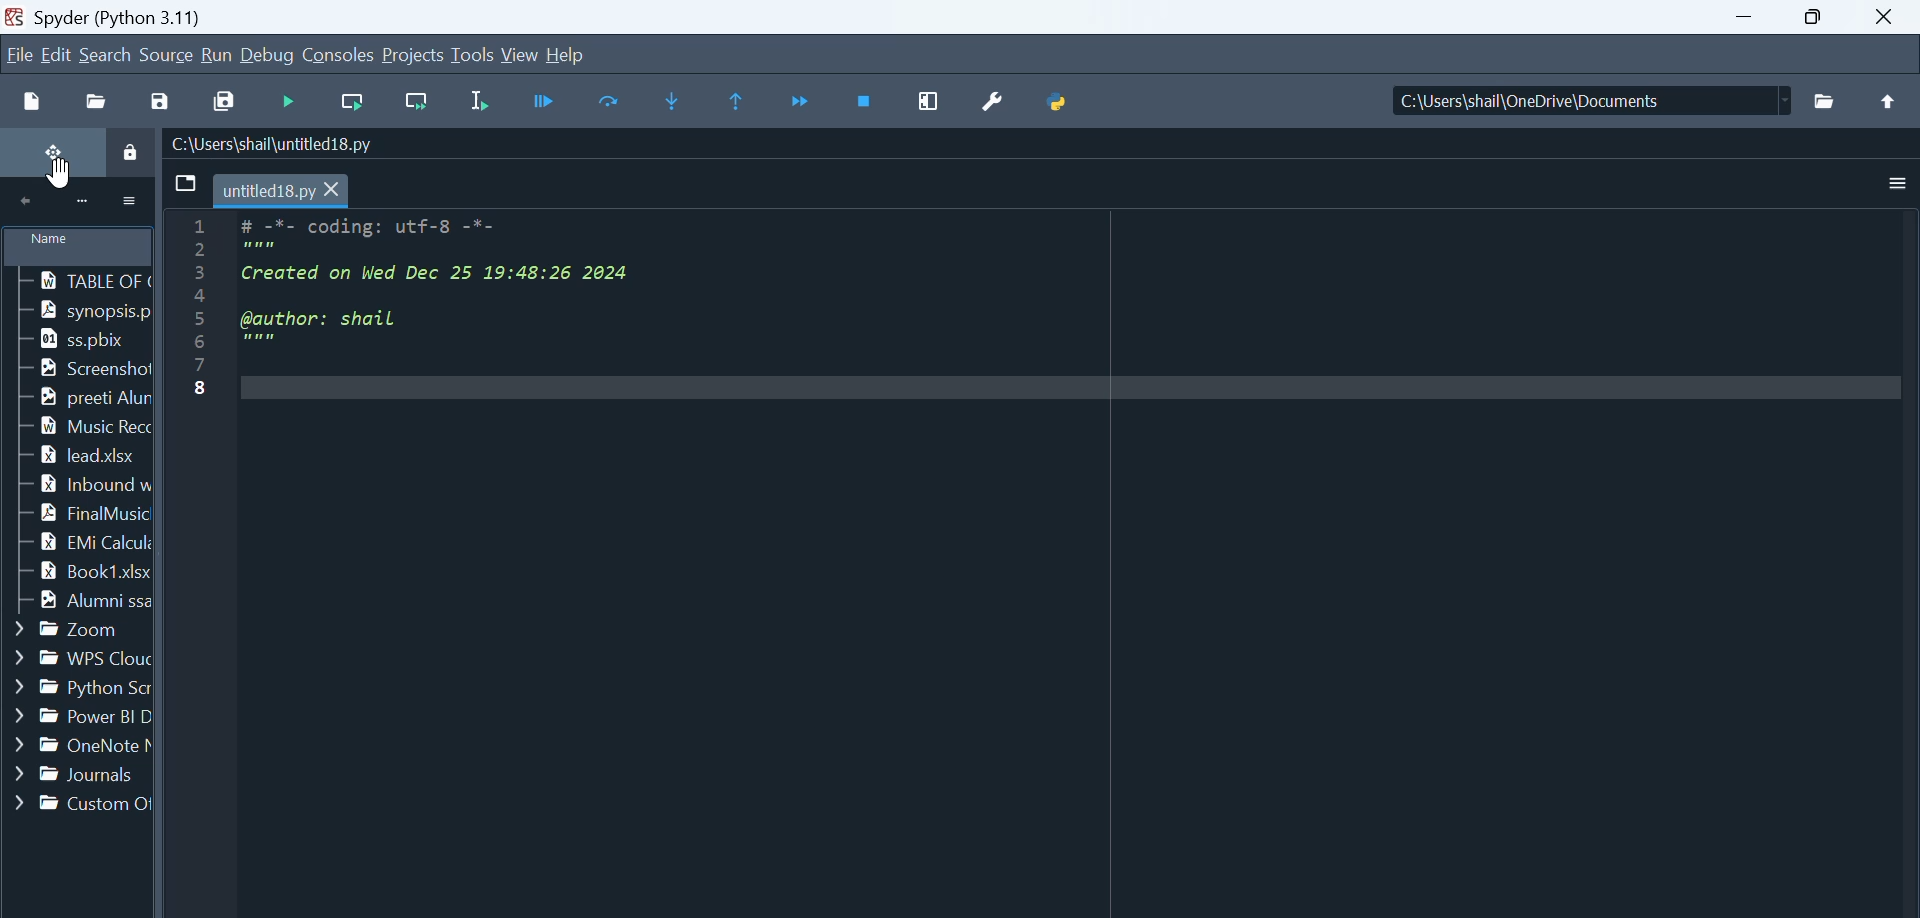  Describe the element at coordinates (73, 398) in the screenshot. I see `preeti Alur.` at that location.